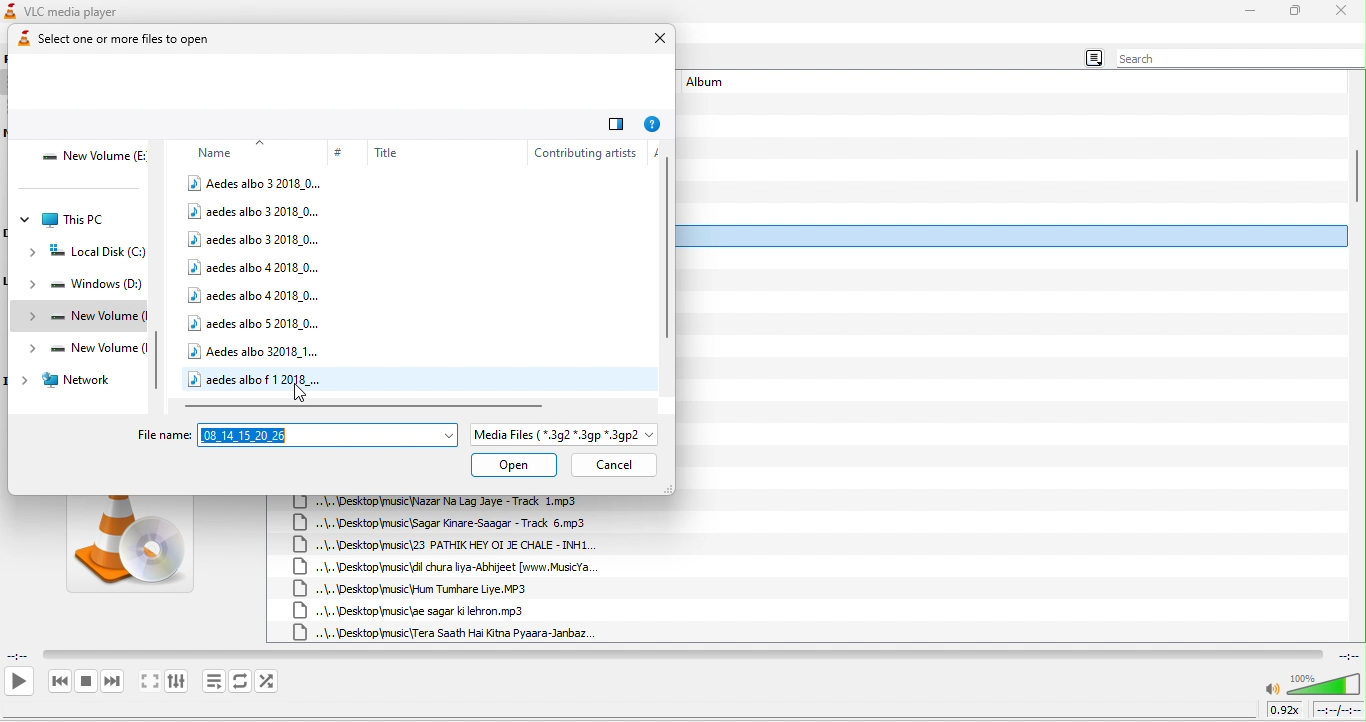  Describe the element at coordinates (82, 349) in the screenshot. I see `new volume (I` at that location.